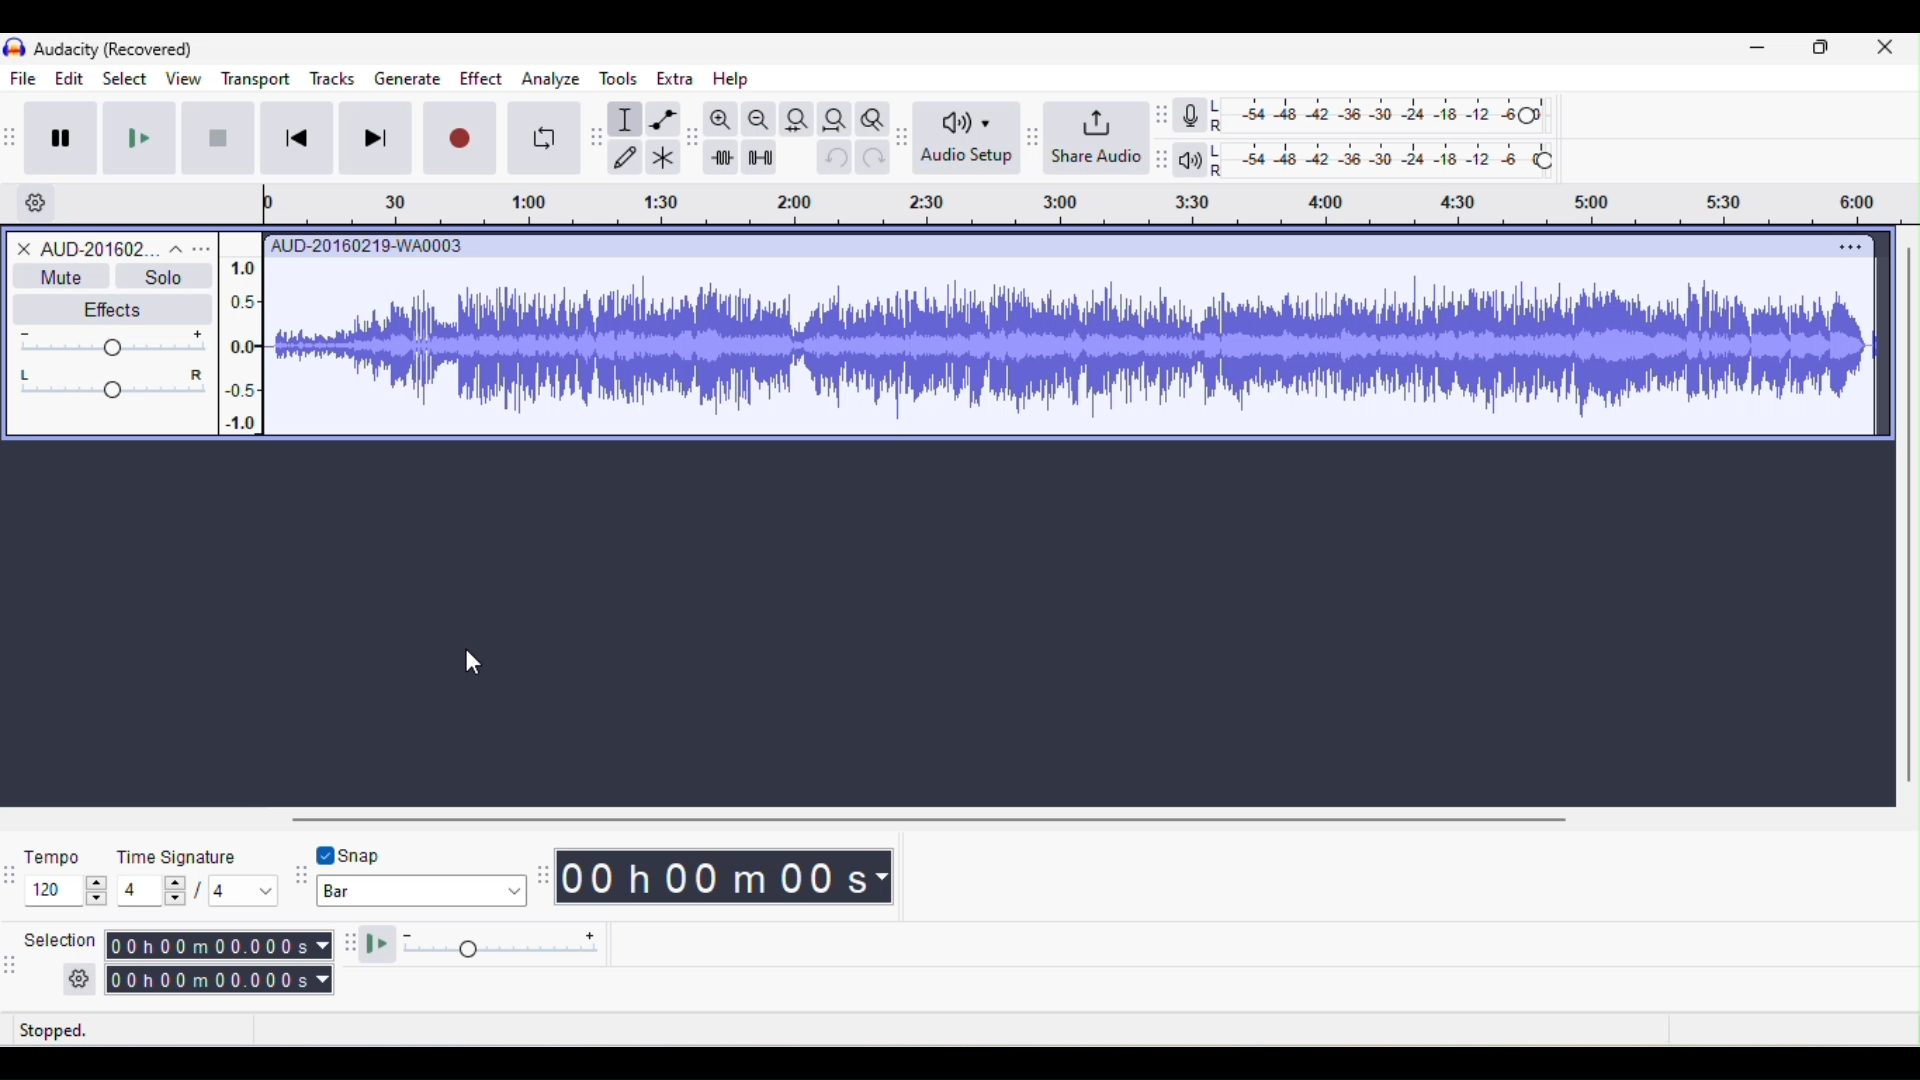  I want to click on minimize, so click(1760, 52).